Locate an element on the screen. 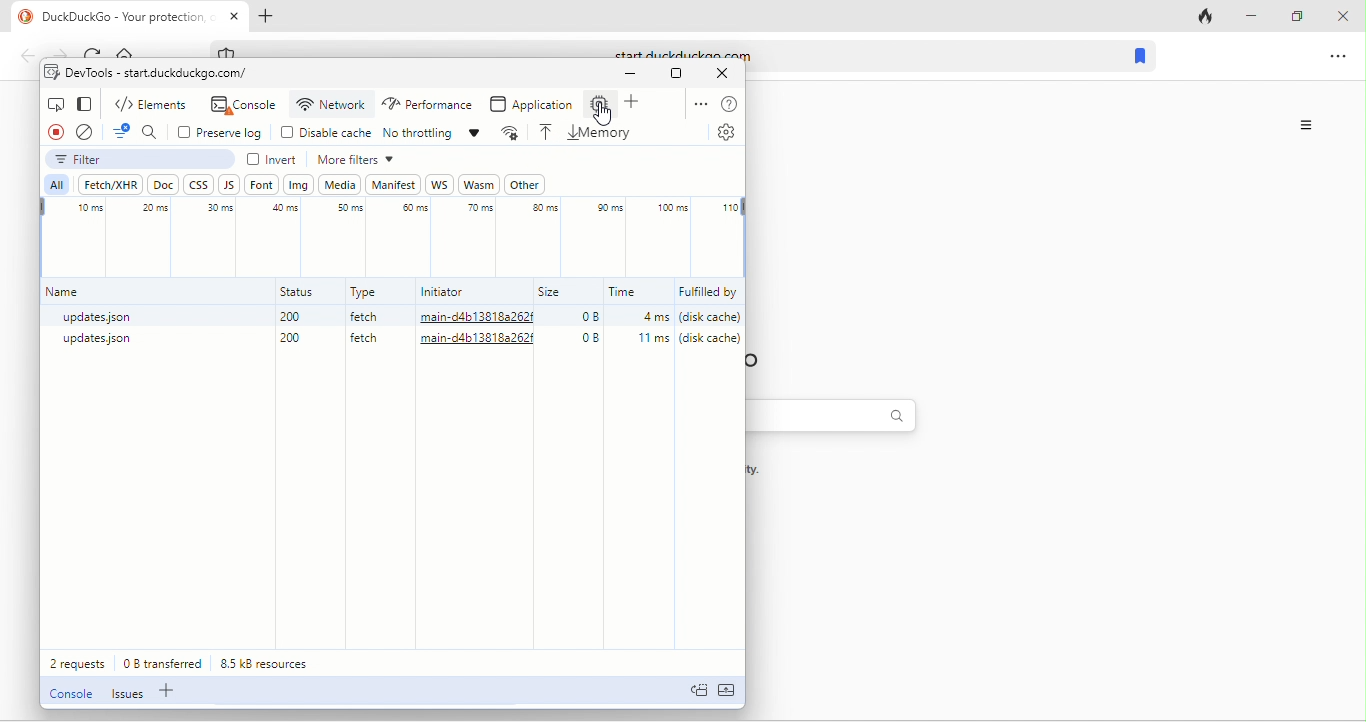 The image size is (1366, 722). (disk cache) is located at coordinates (707, 318).